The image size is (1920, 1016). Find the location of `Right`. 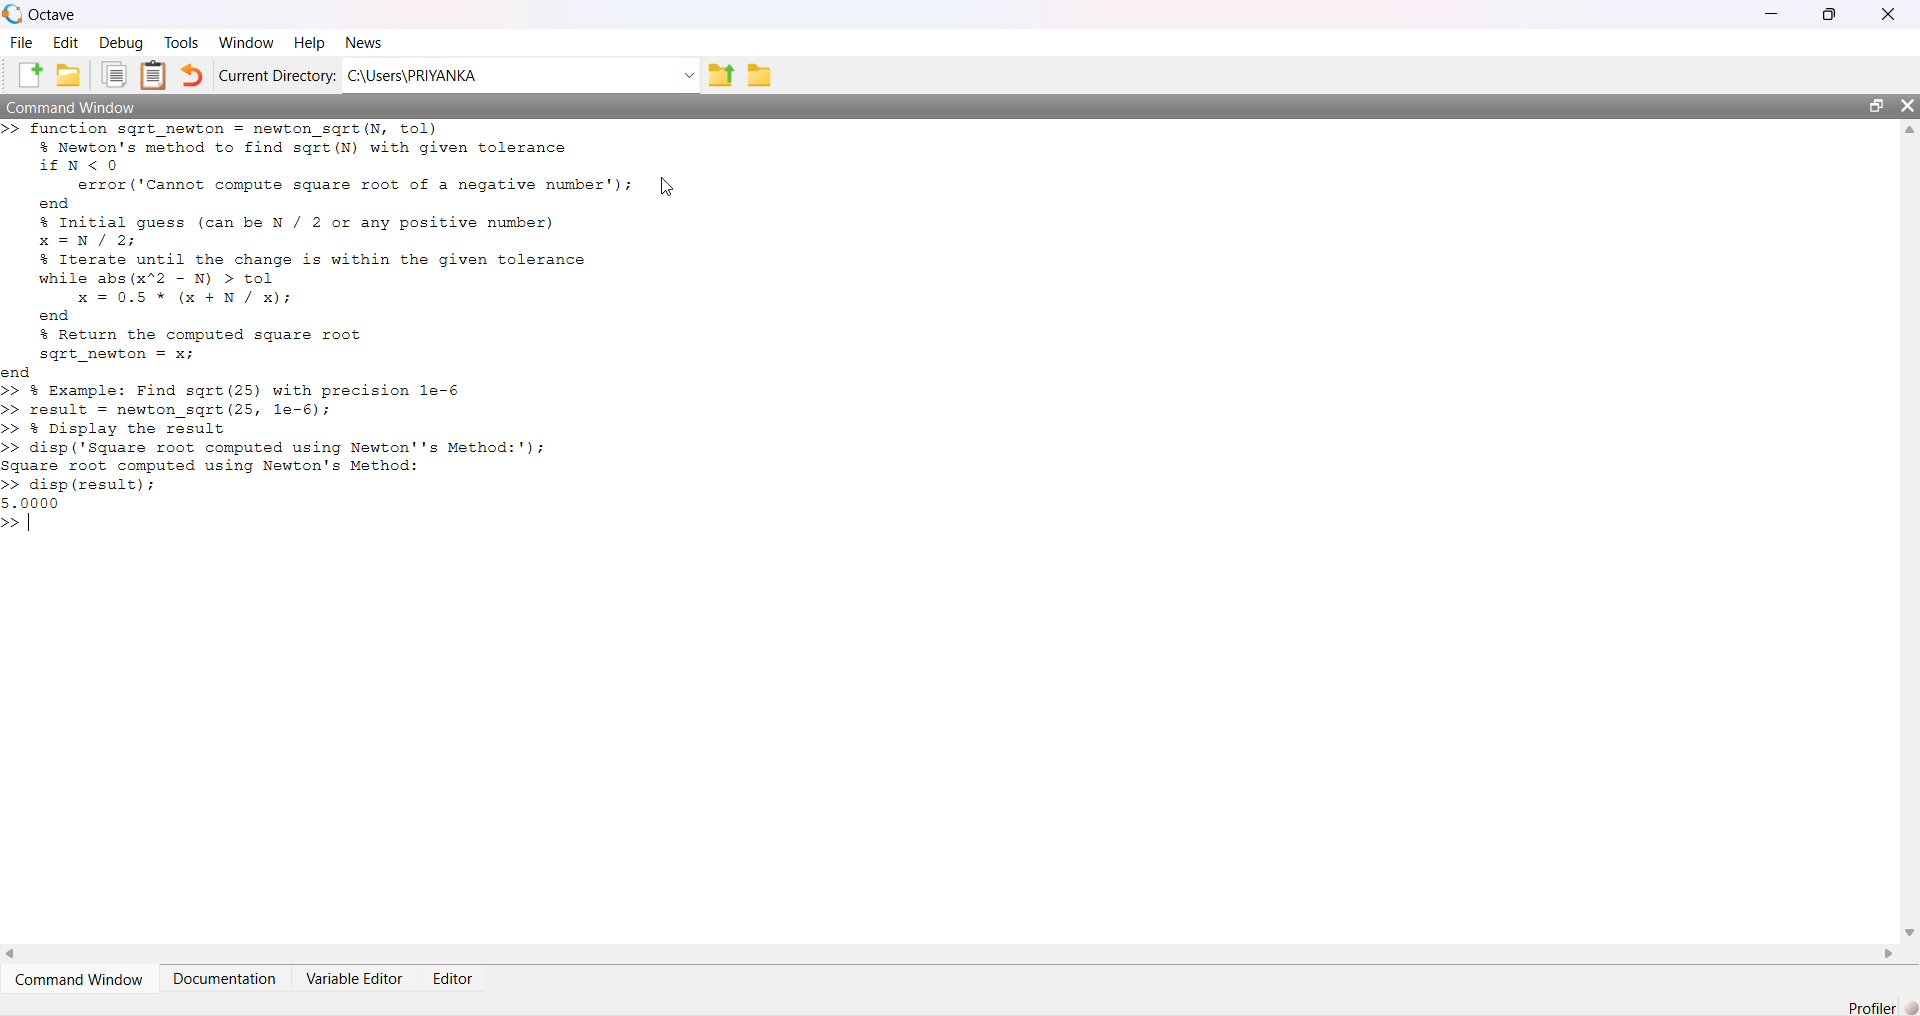

Right is located at coordinates (1892, 952).